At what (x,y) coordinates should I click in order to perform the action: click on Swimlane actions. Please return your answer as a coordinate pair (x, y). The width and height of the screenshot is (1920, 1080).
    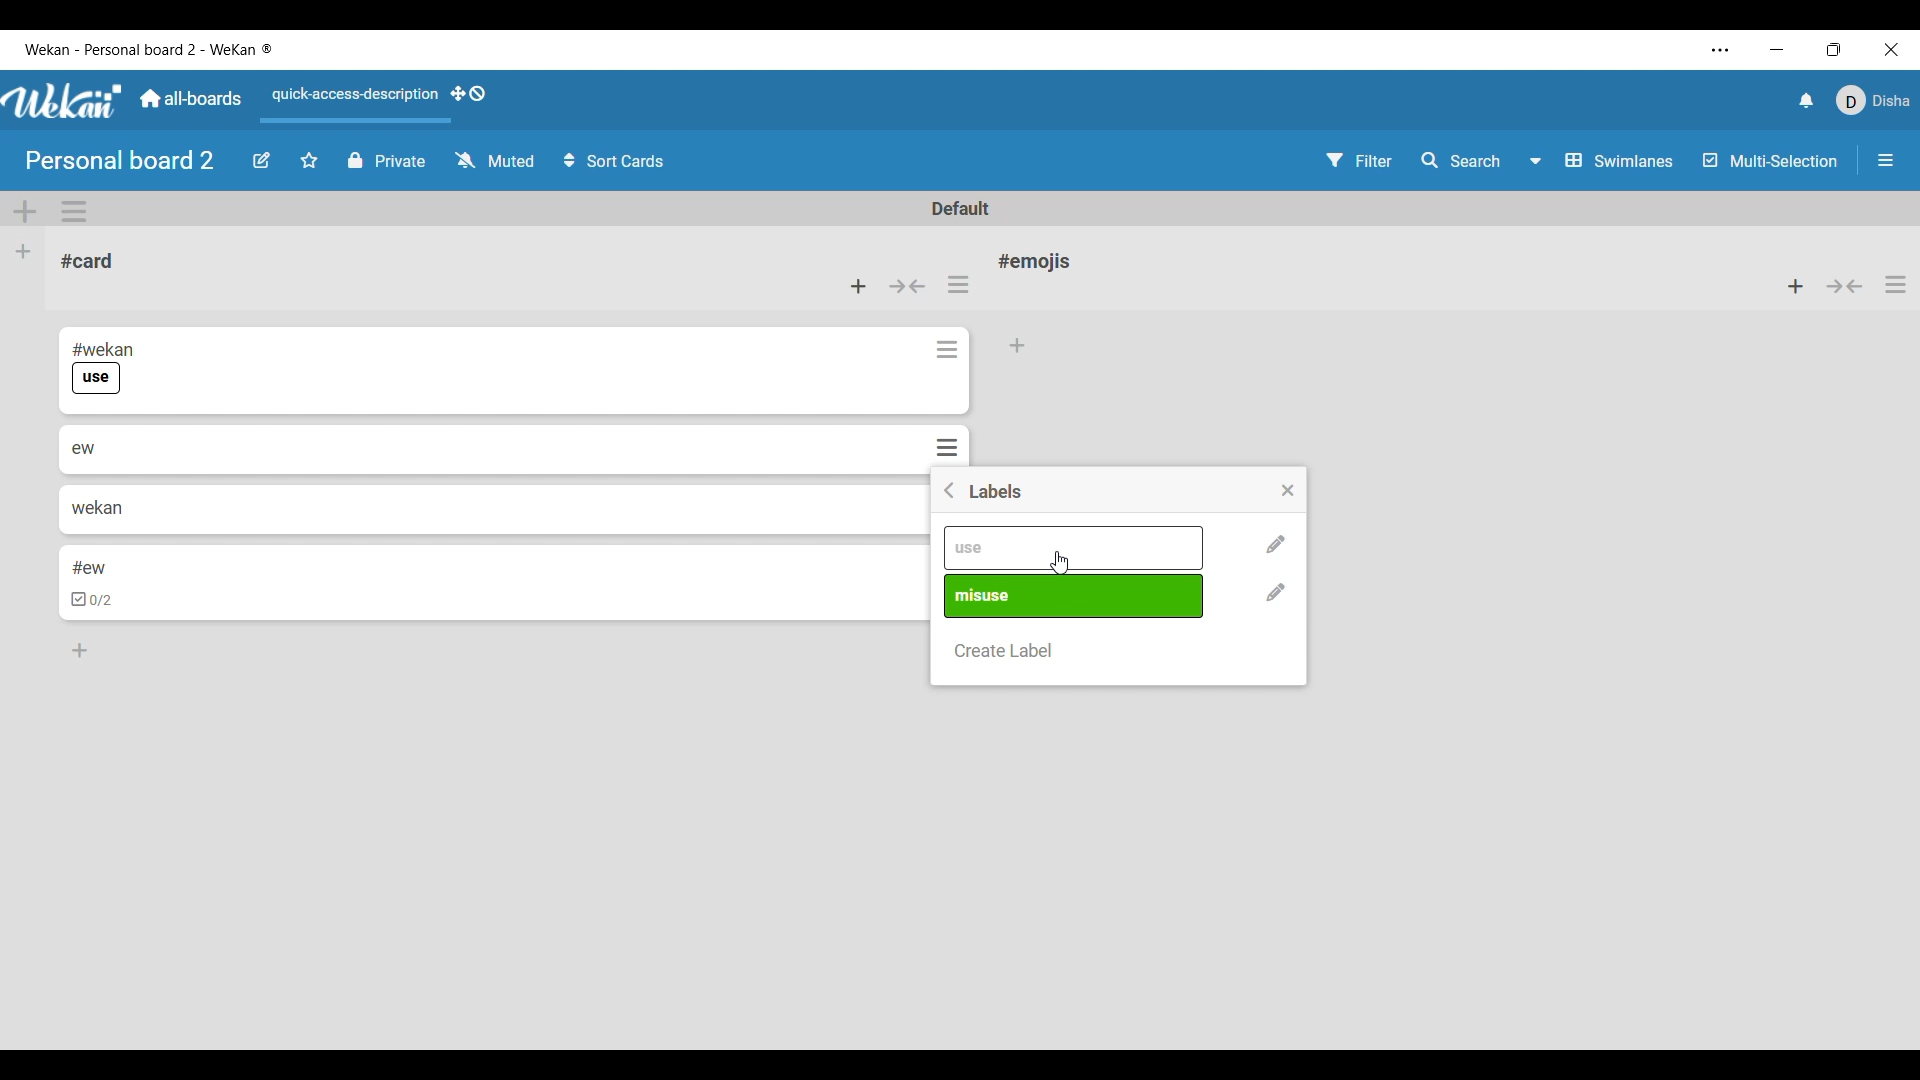
    Looking at the image, I should click on (74, 211).